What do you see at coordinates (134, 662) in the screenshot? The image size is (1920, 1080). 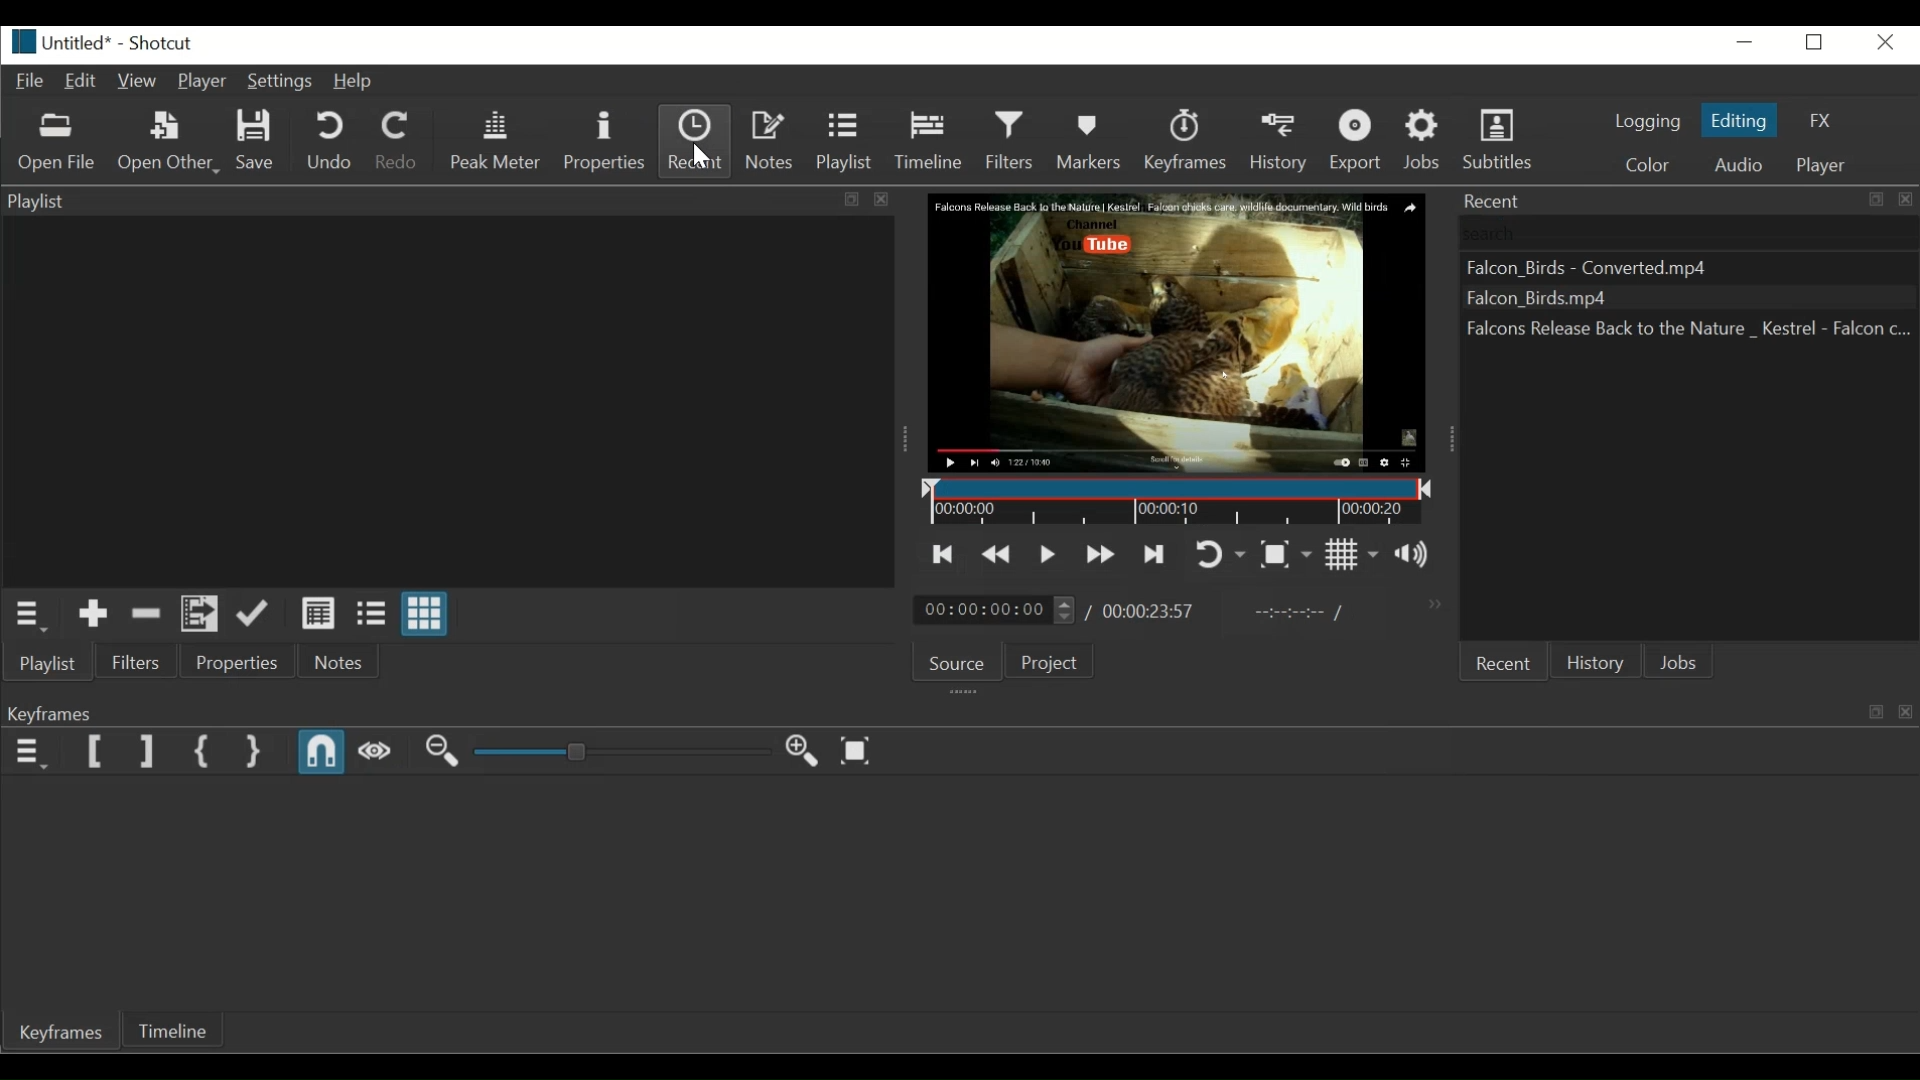 I see `Filters` at bounding box center [134, 662].